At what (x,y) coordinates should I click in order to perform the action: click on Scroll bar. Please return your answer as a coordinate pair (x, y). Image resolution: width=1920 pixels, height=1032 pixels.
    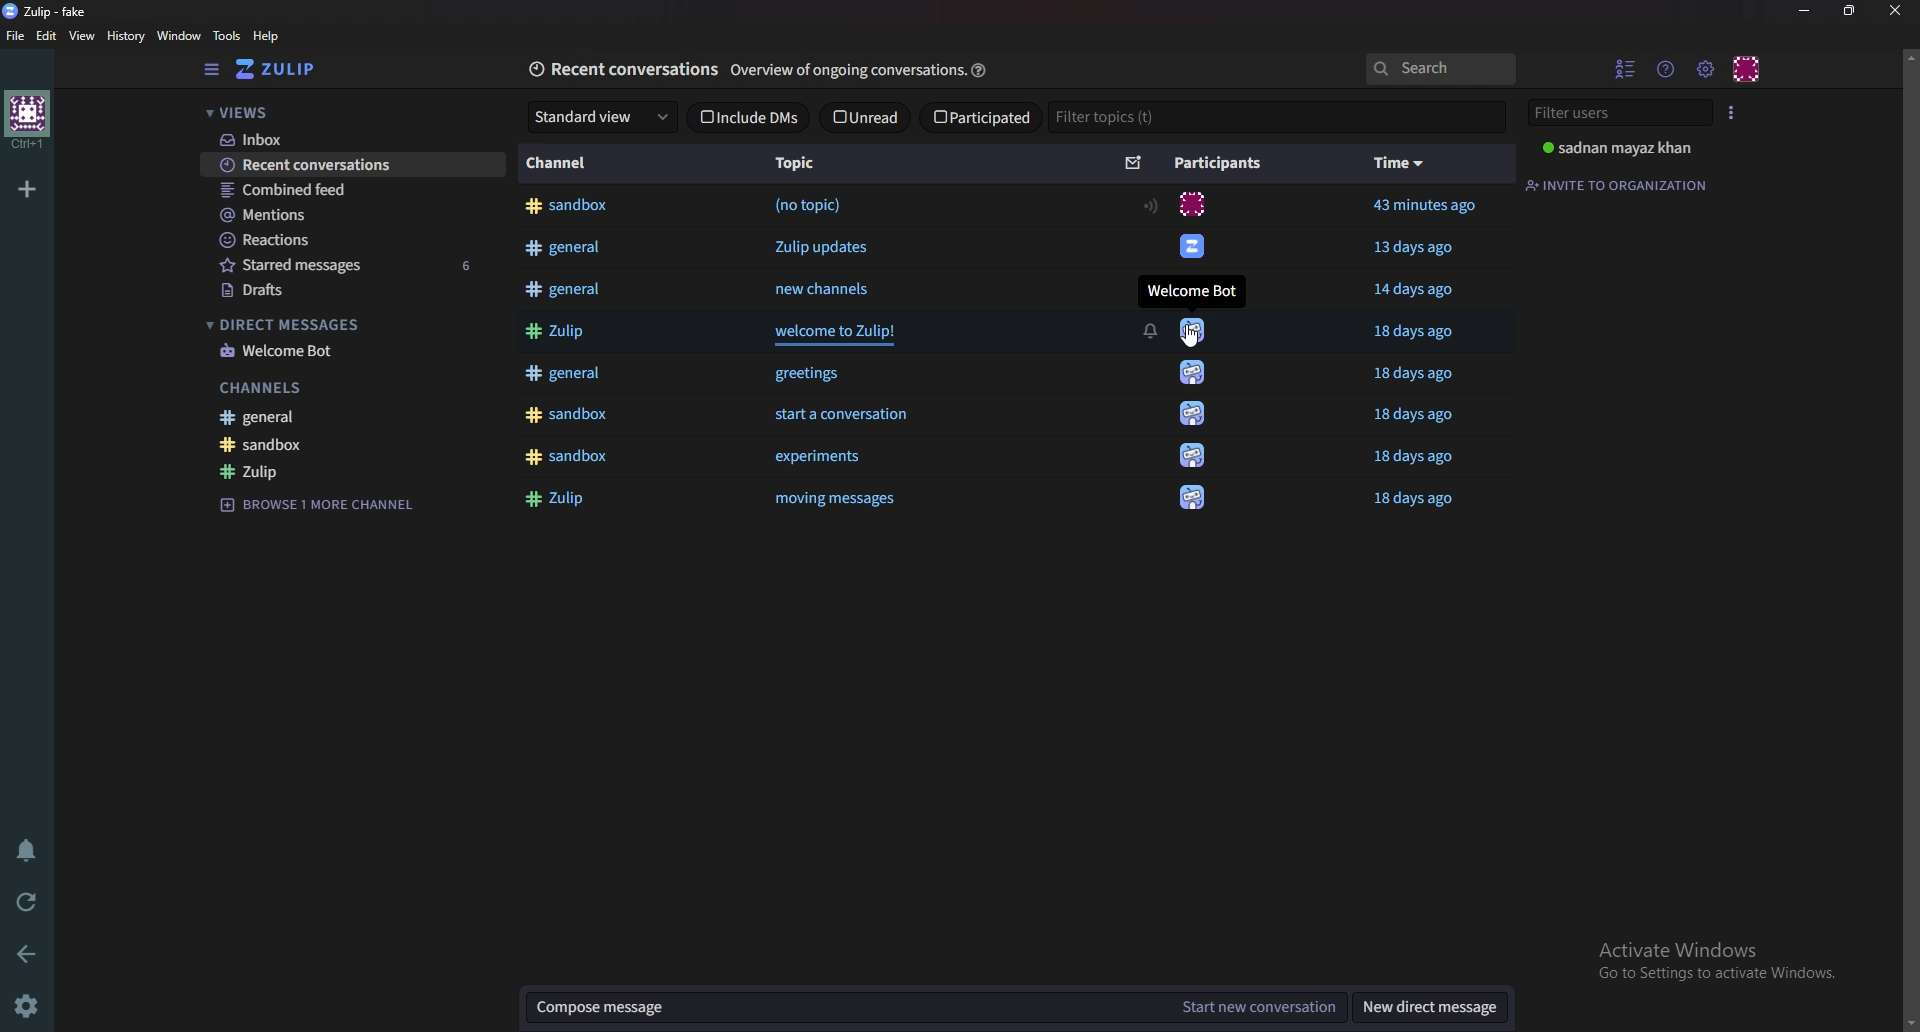
    Looking at the image, I should click on (1909, 540).